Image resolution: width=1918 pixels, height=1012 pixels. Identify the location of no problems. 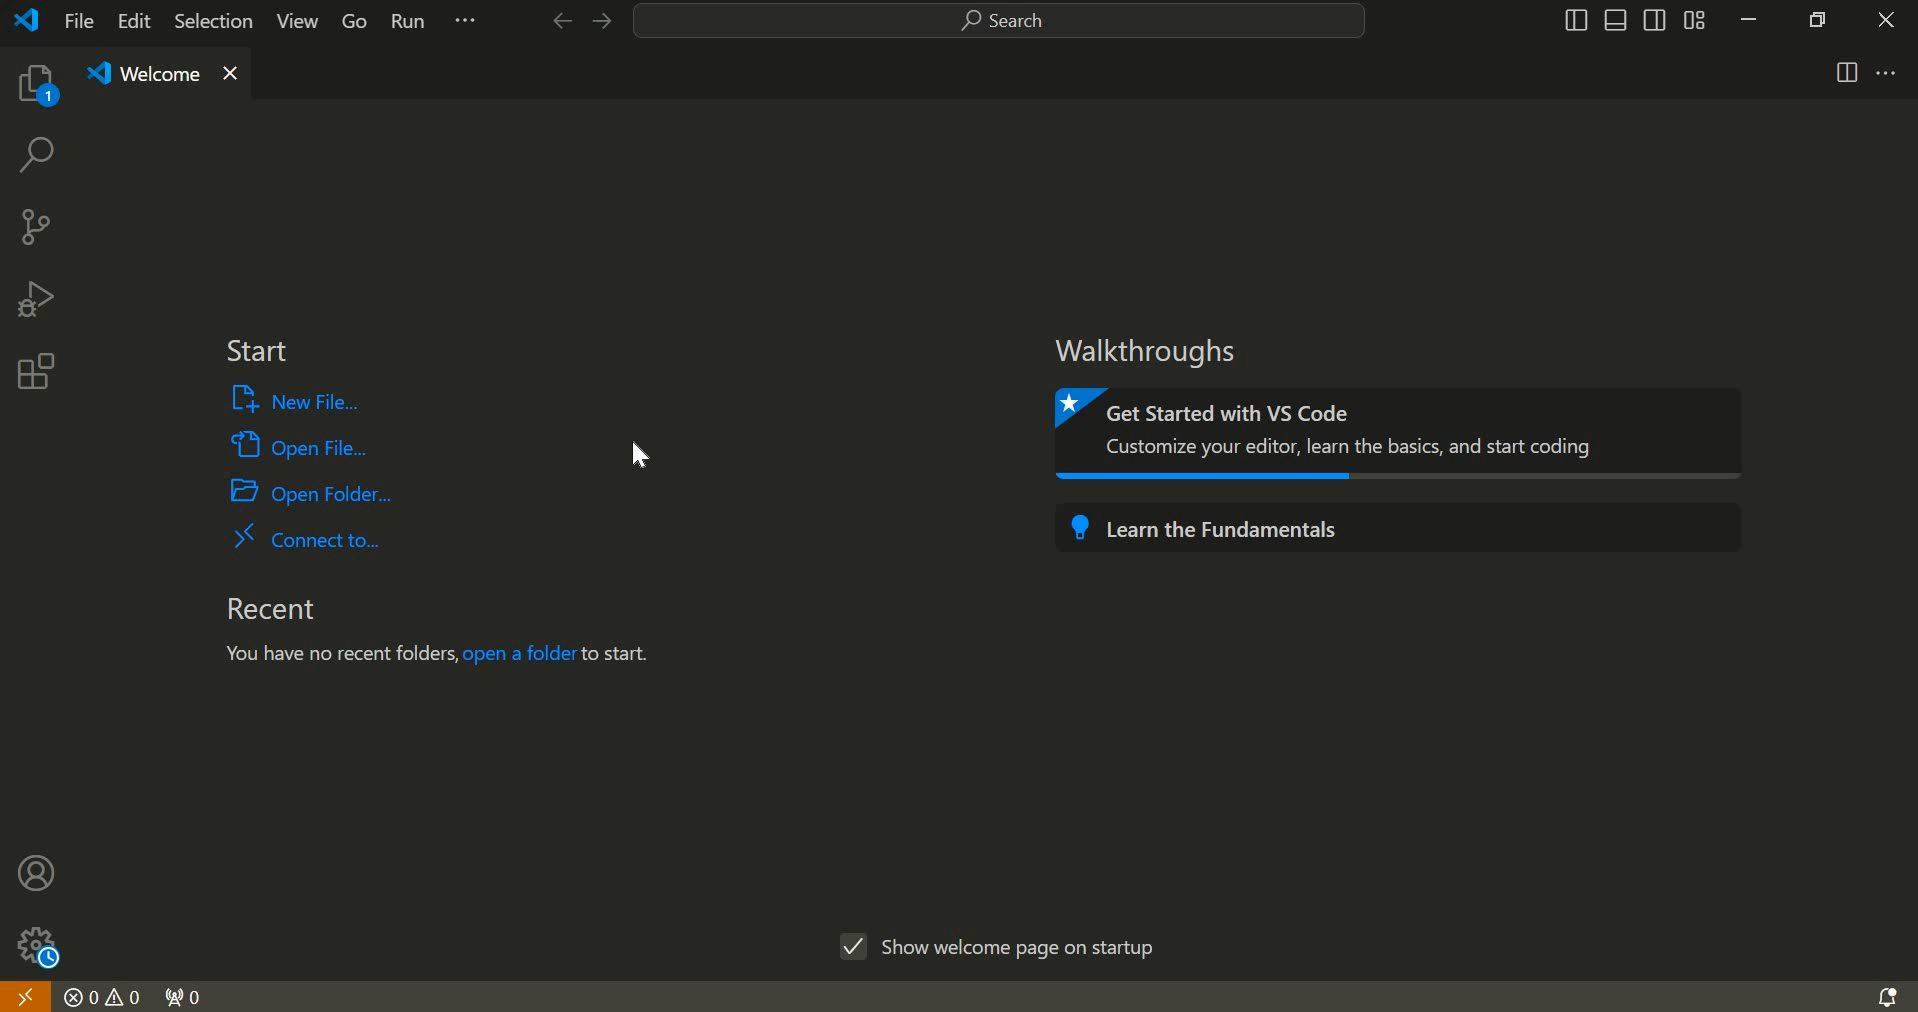
(103, 997).